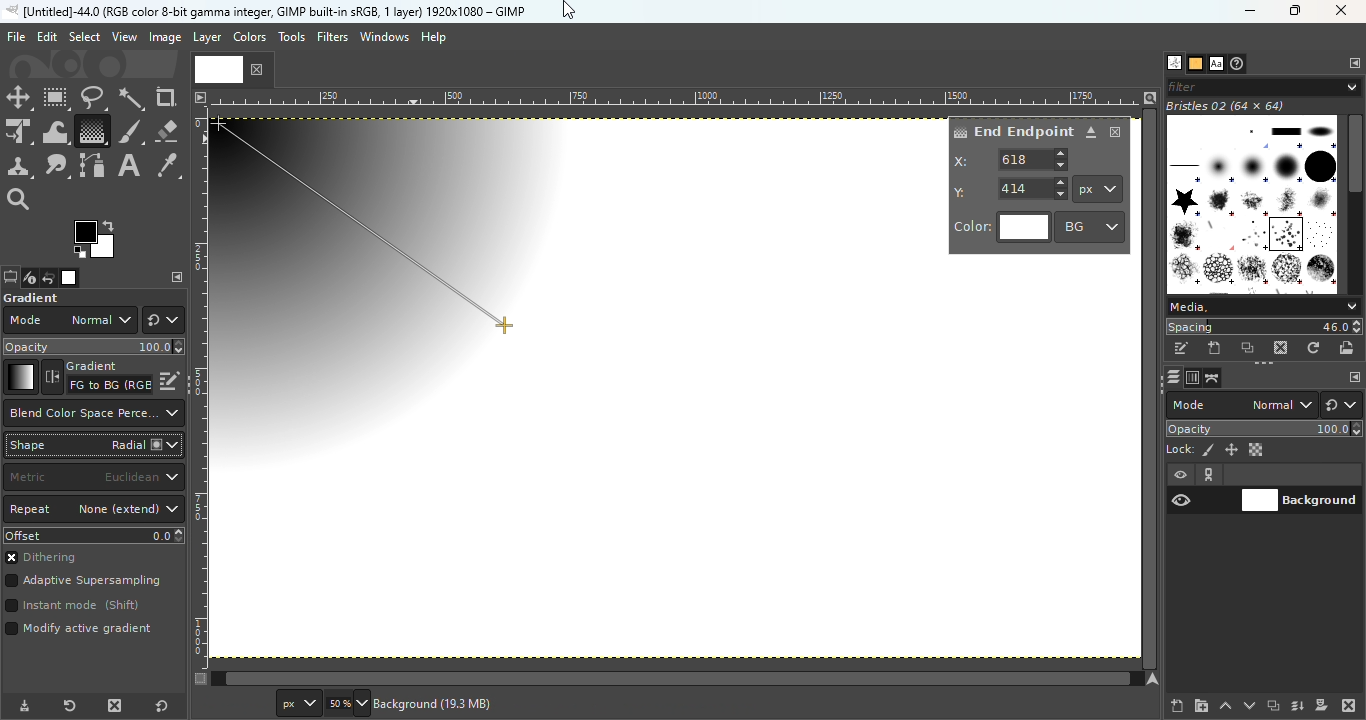 The width and height of the screenshot is (1366, 720). Describe the element at coordinates (1345, 405) in the screenshot. I see `Switch to another group of modes` at that location.